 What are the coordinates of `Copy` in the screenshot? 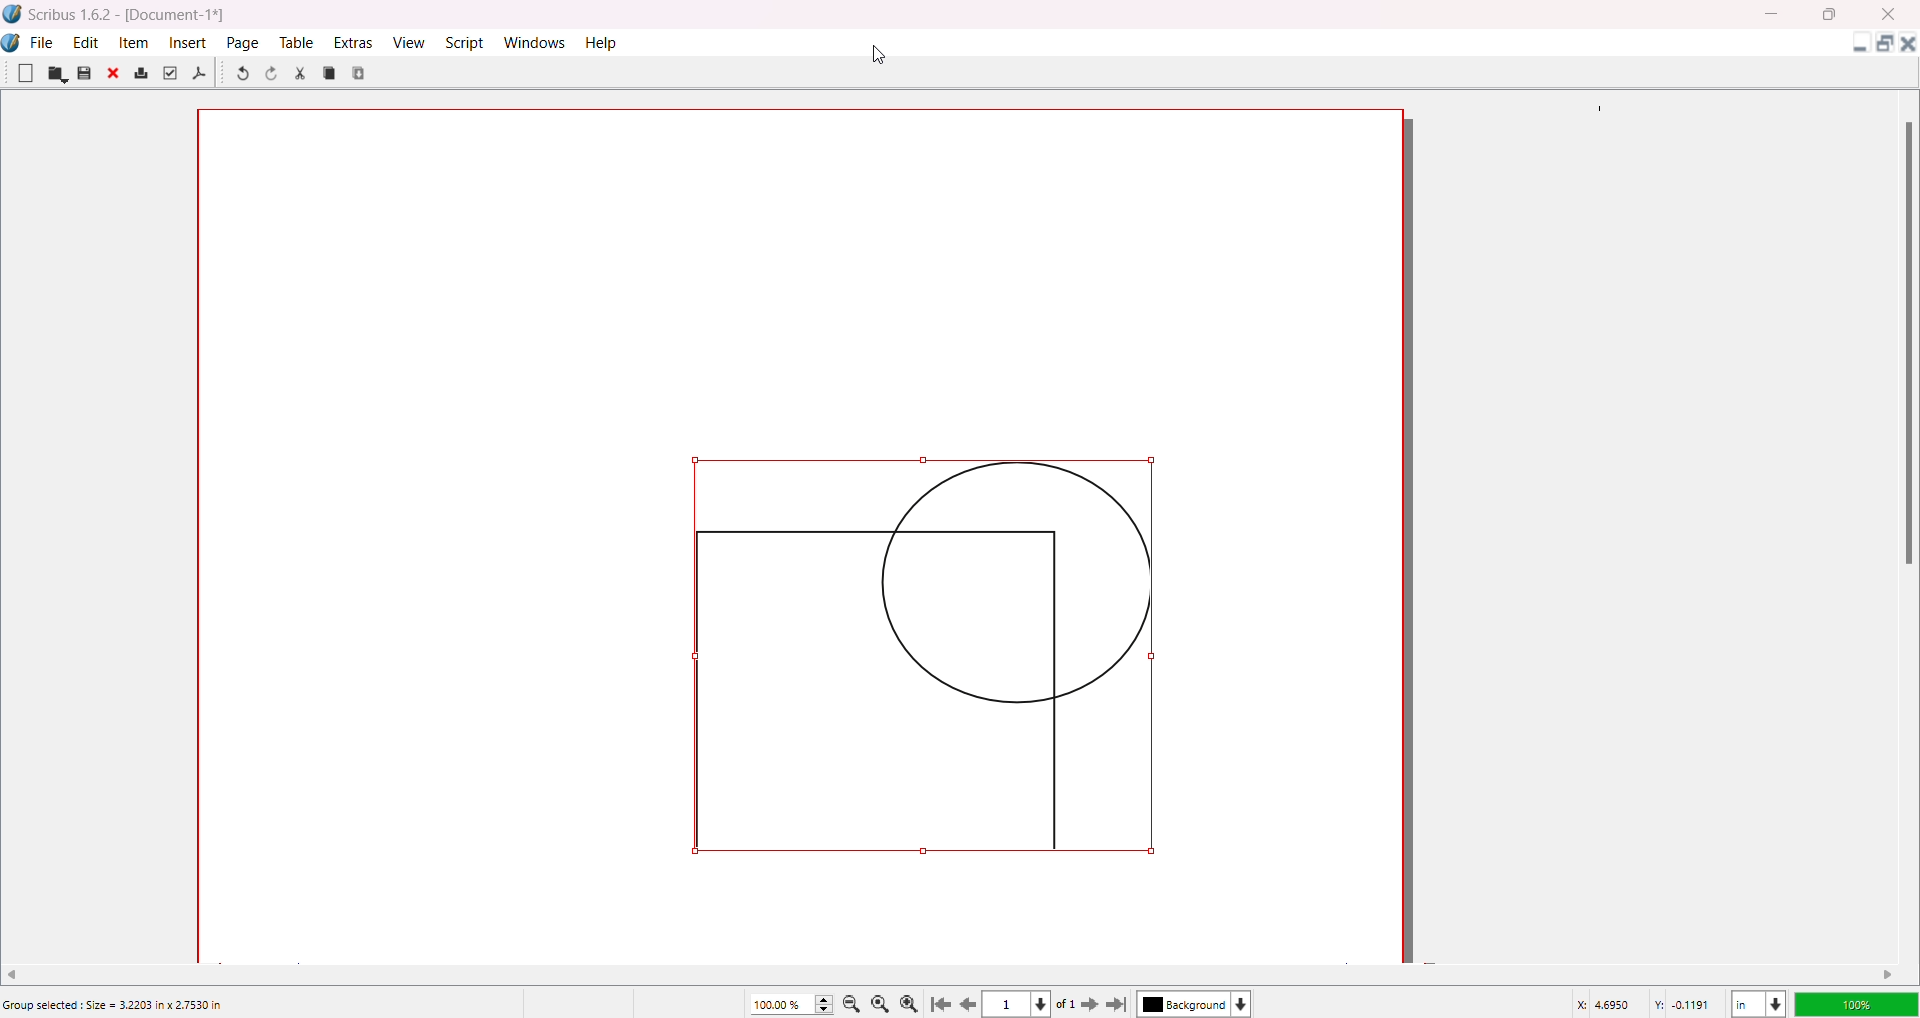 It's located at (330, 72).